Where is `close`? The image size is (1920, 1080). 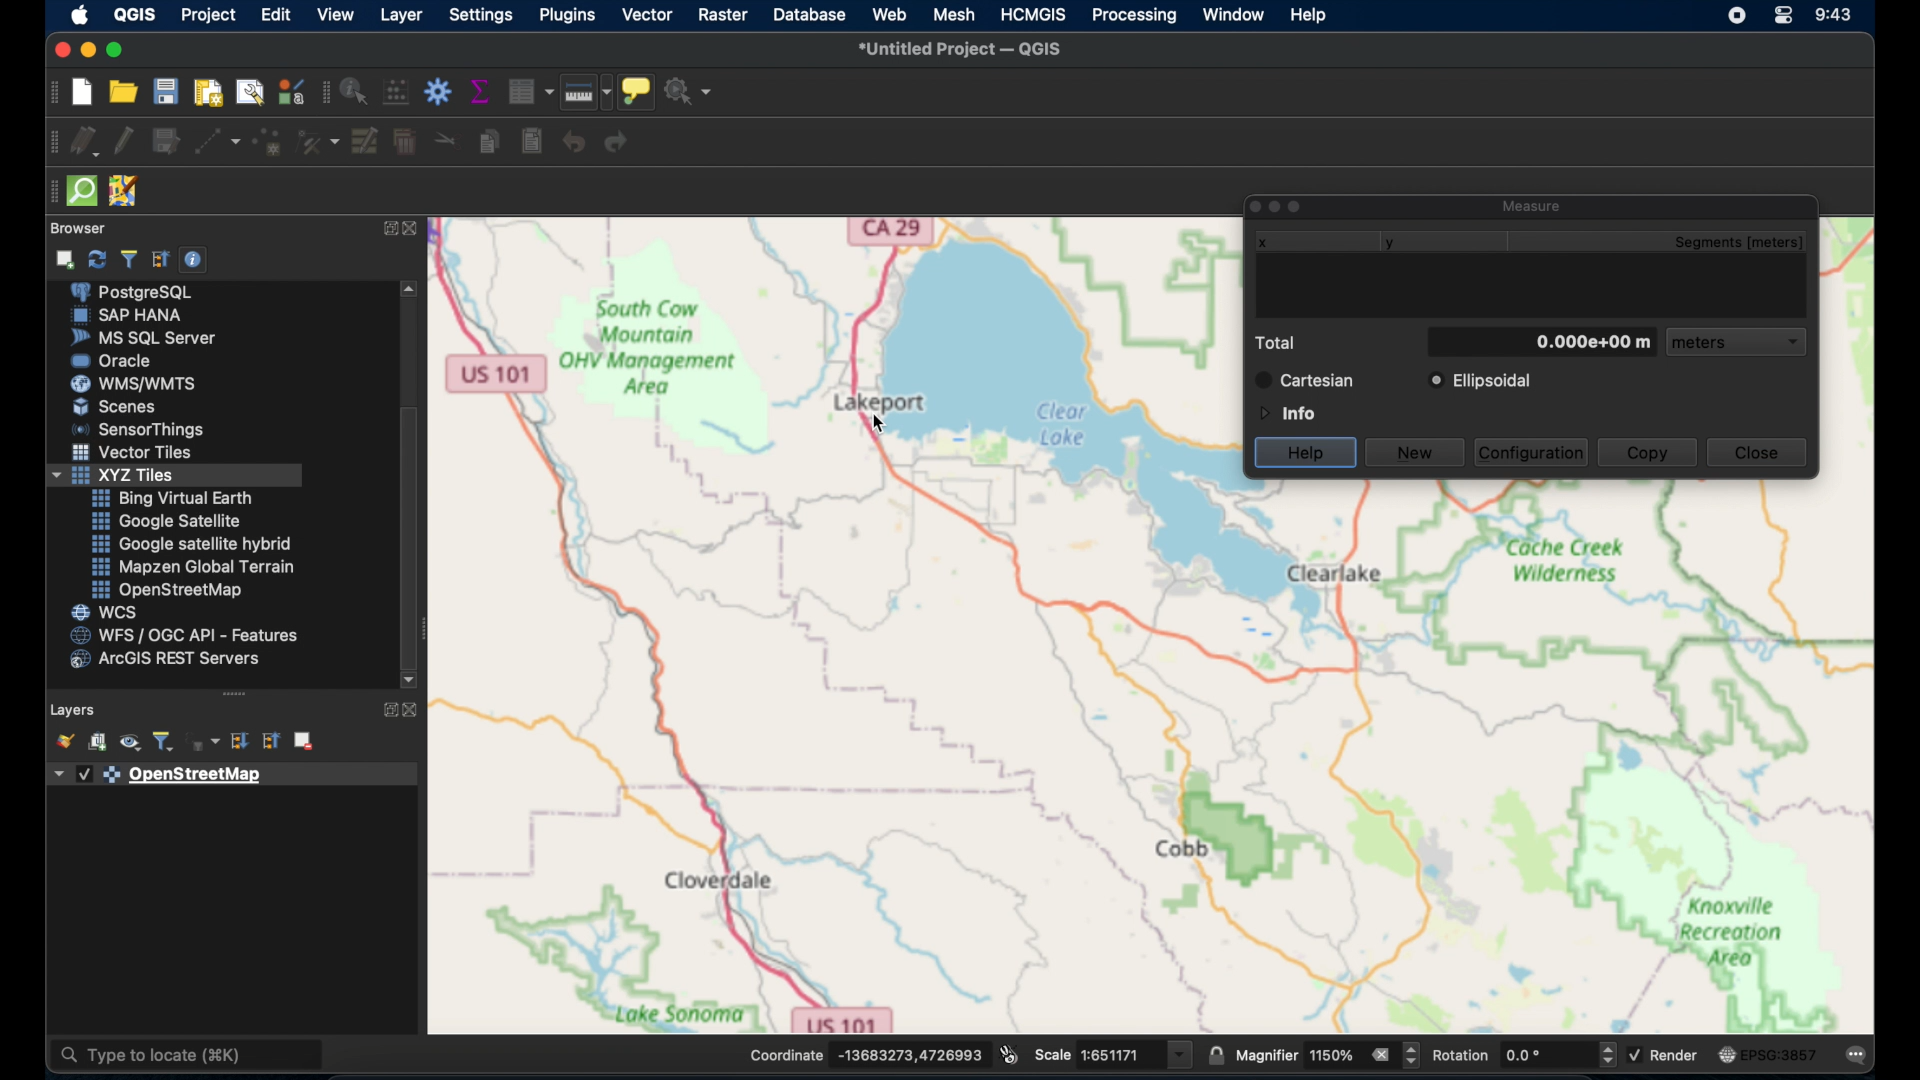 close is located at coordinates (59, 47).